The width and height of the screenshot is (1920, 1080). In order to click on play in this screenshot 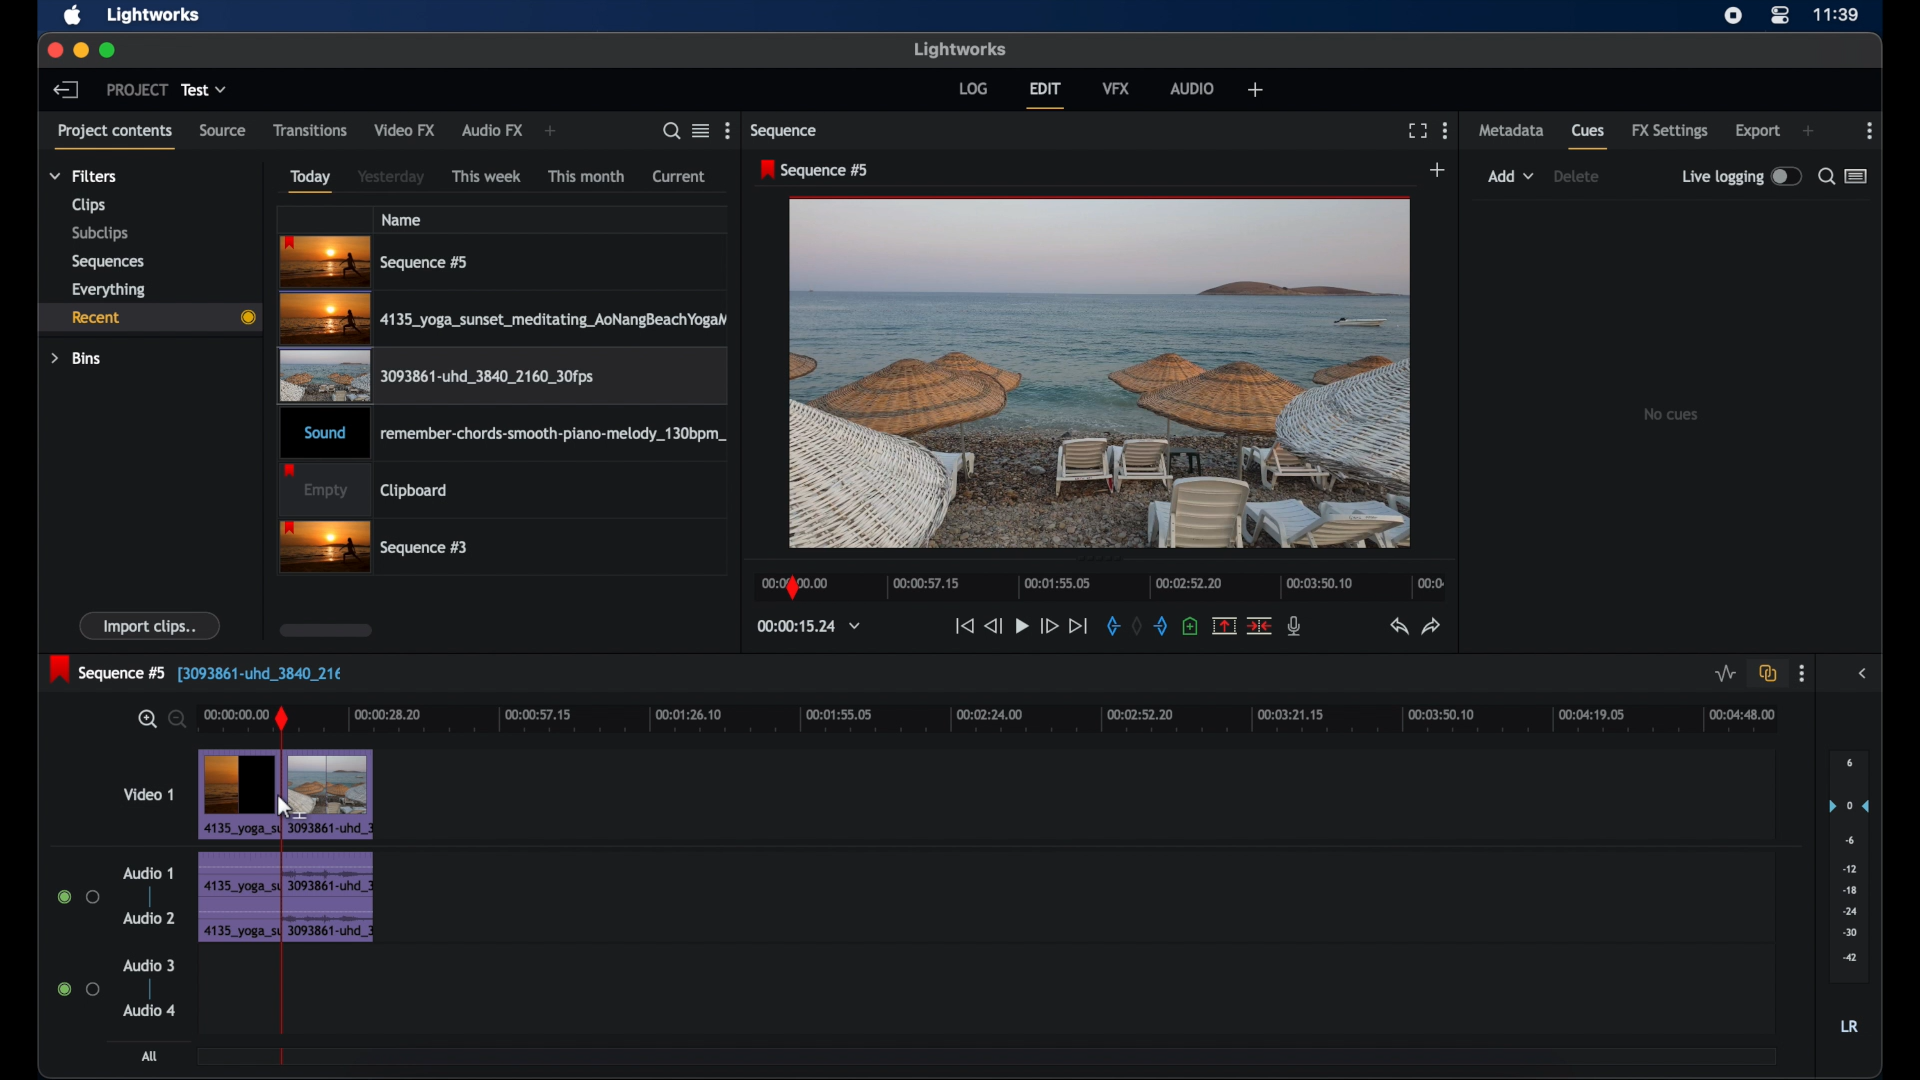, I will do `click(1022, 626)`.